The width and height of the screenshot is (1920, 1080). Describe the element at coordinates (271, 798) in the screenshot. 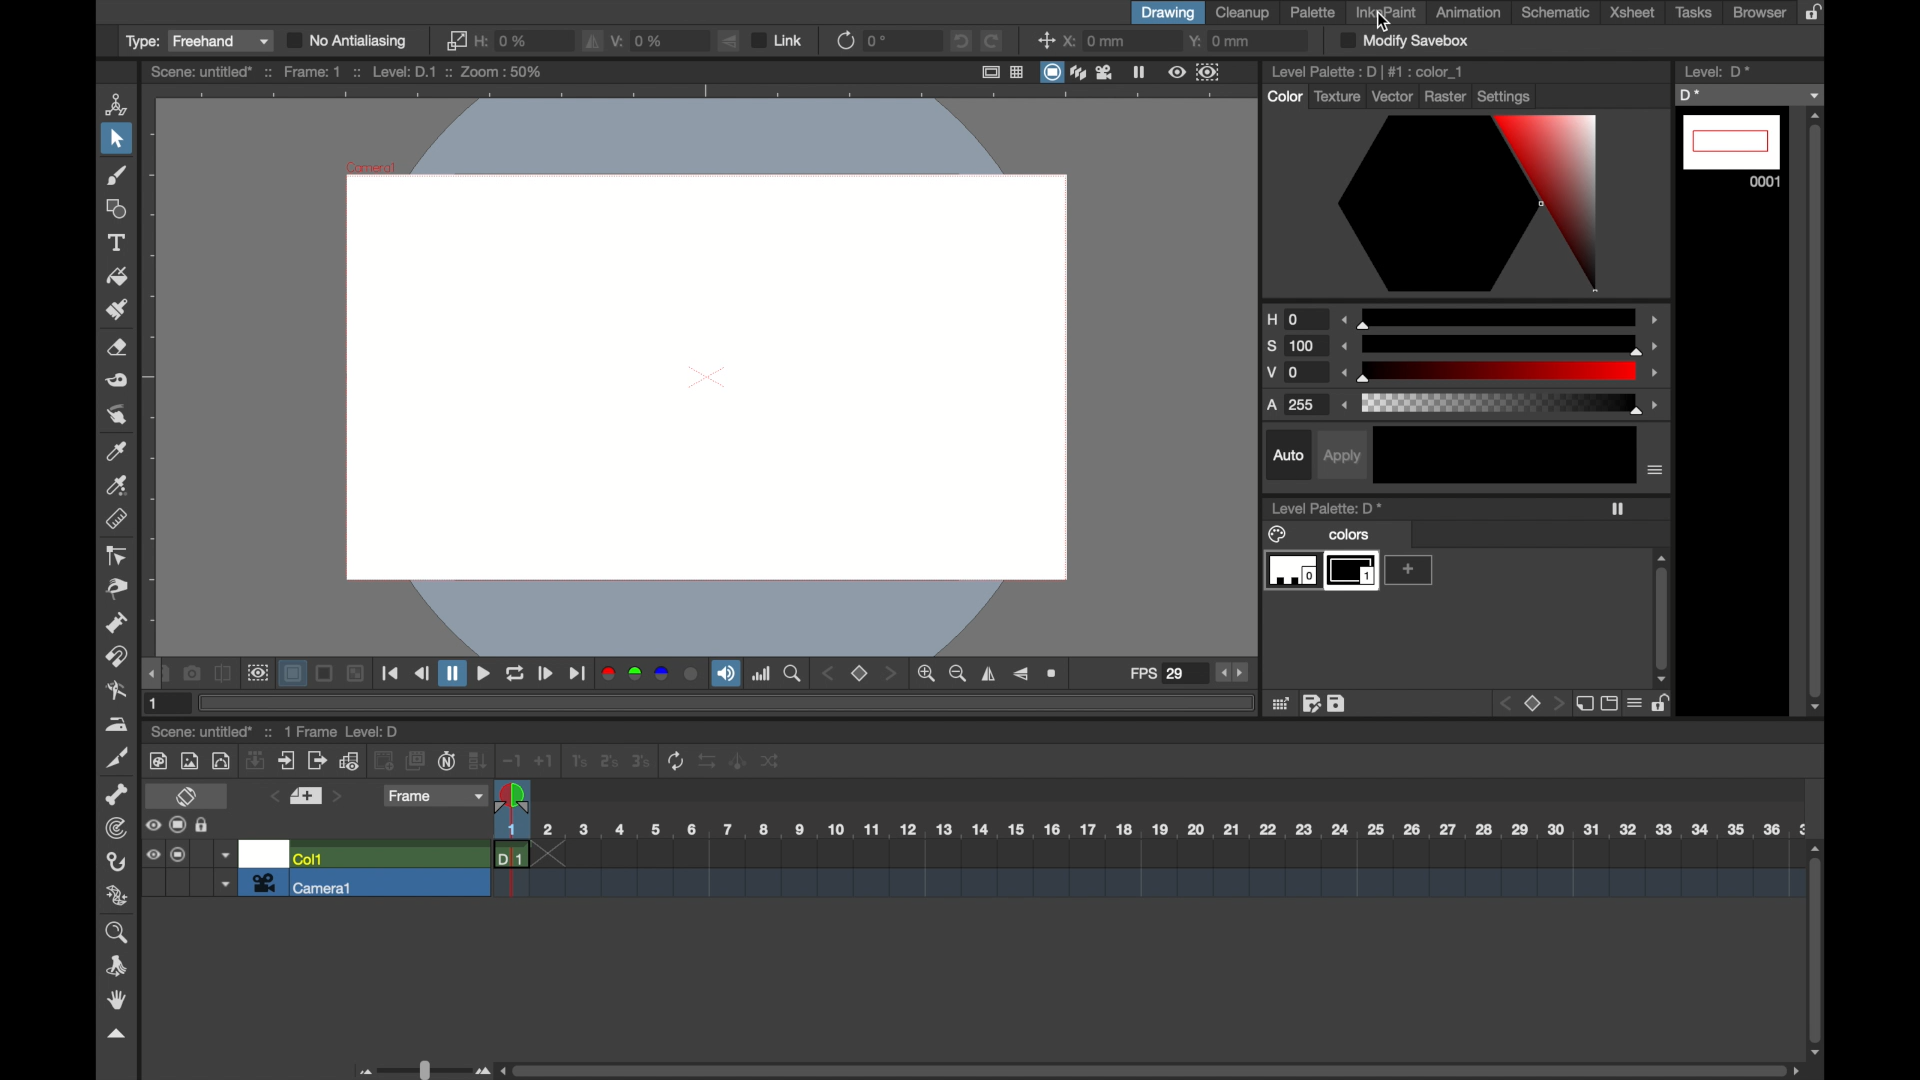

I see `prev frame` at that location.